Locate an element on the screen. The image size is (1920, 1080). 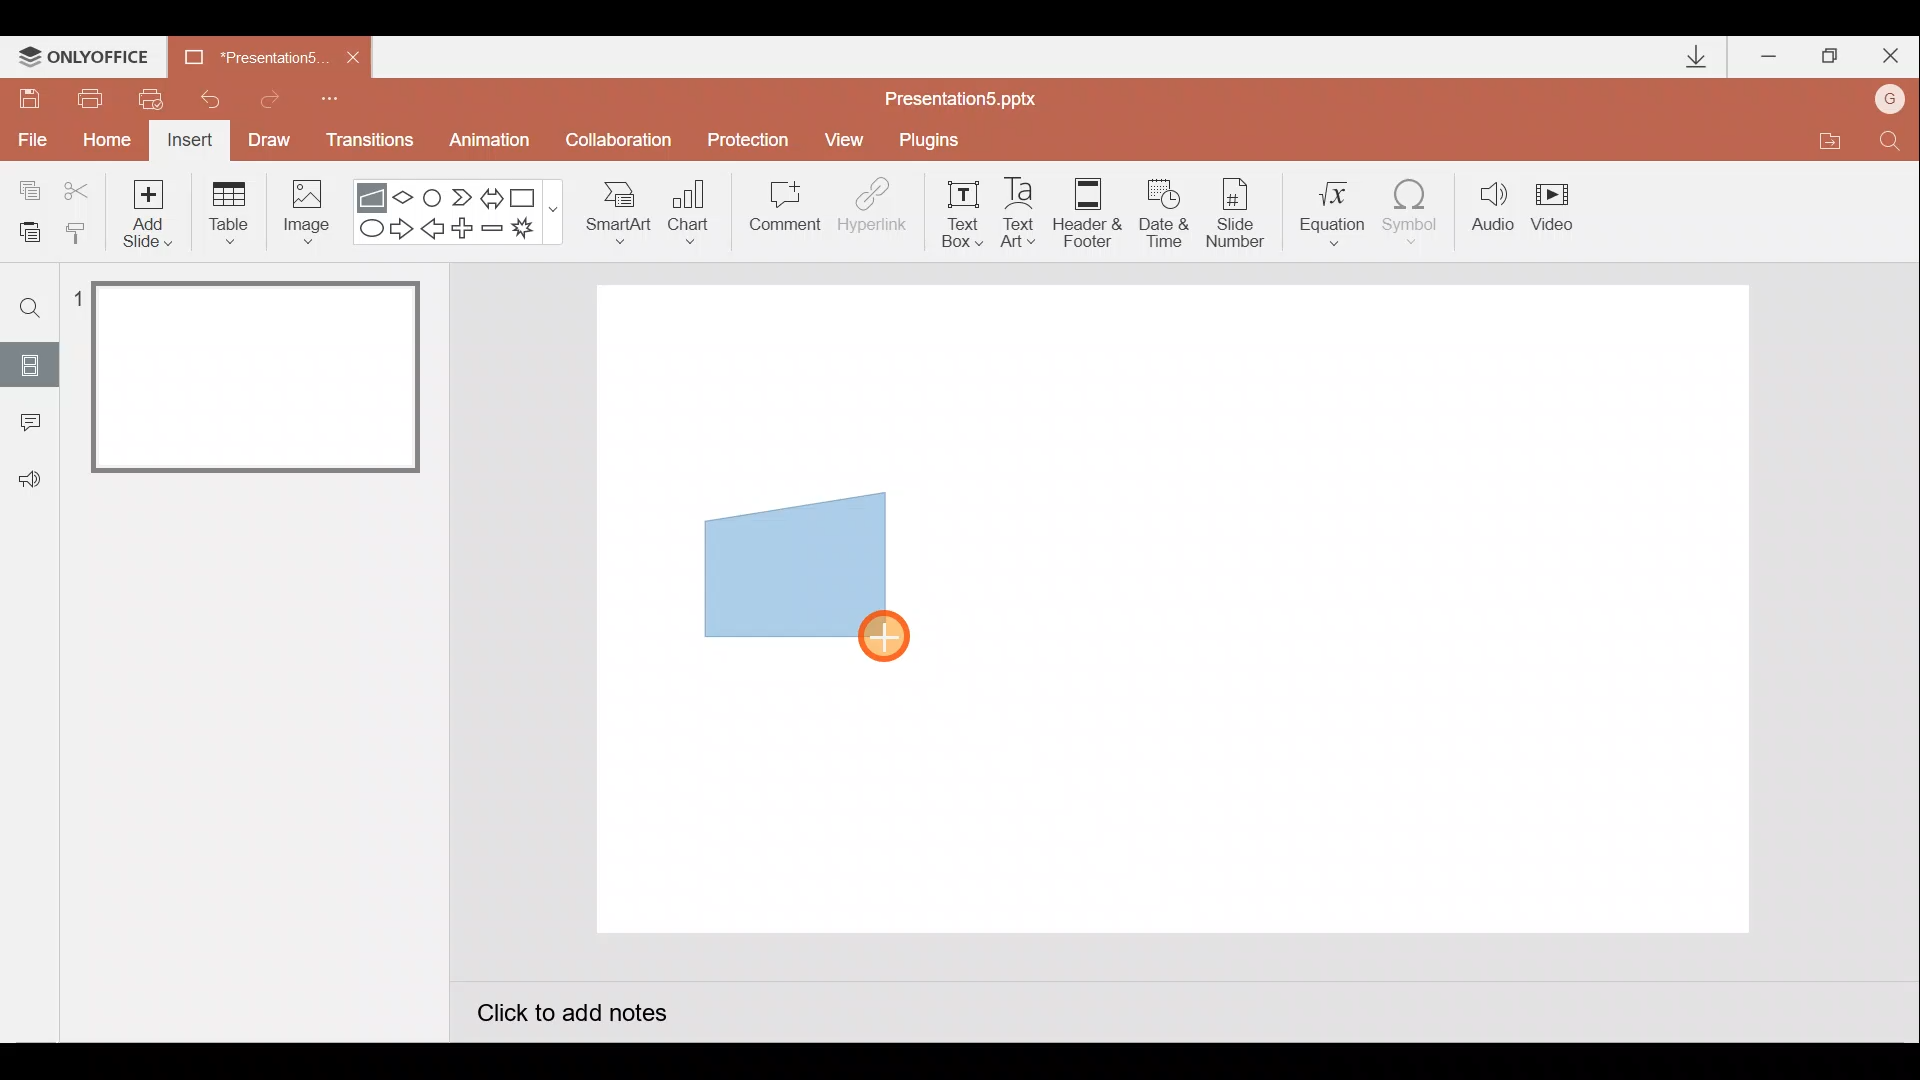
Slide number is located at coordinates (1241, 213).